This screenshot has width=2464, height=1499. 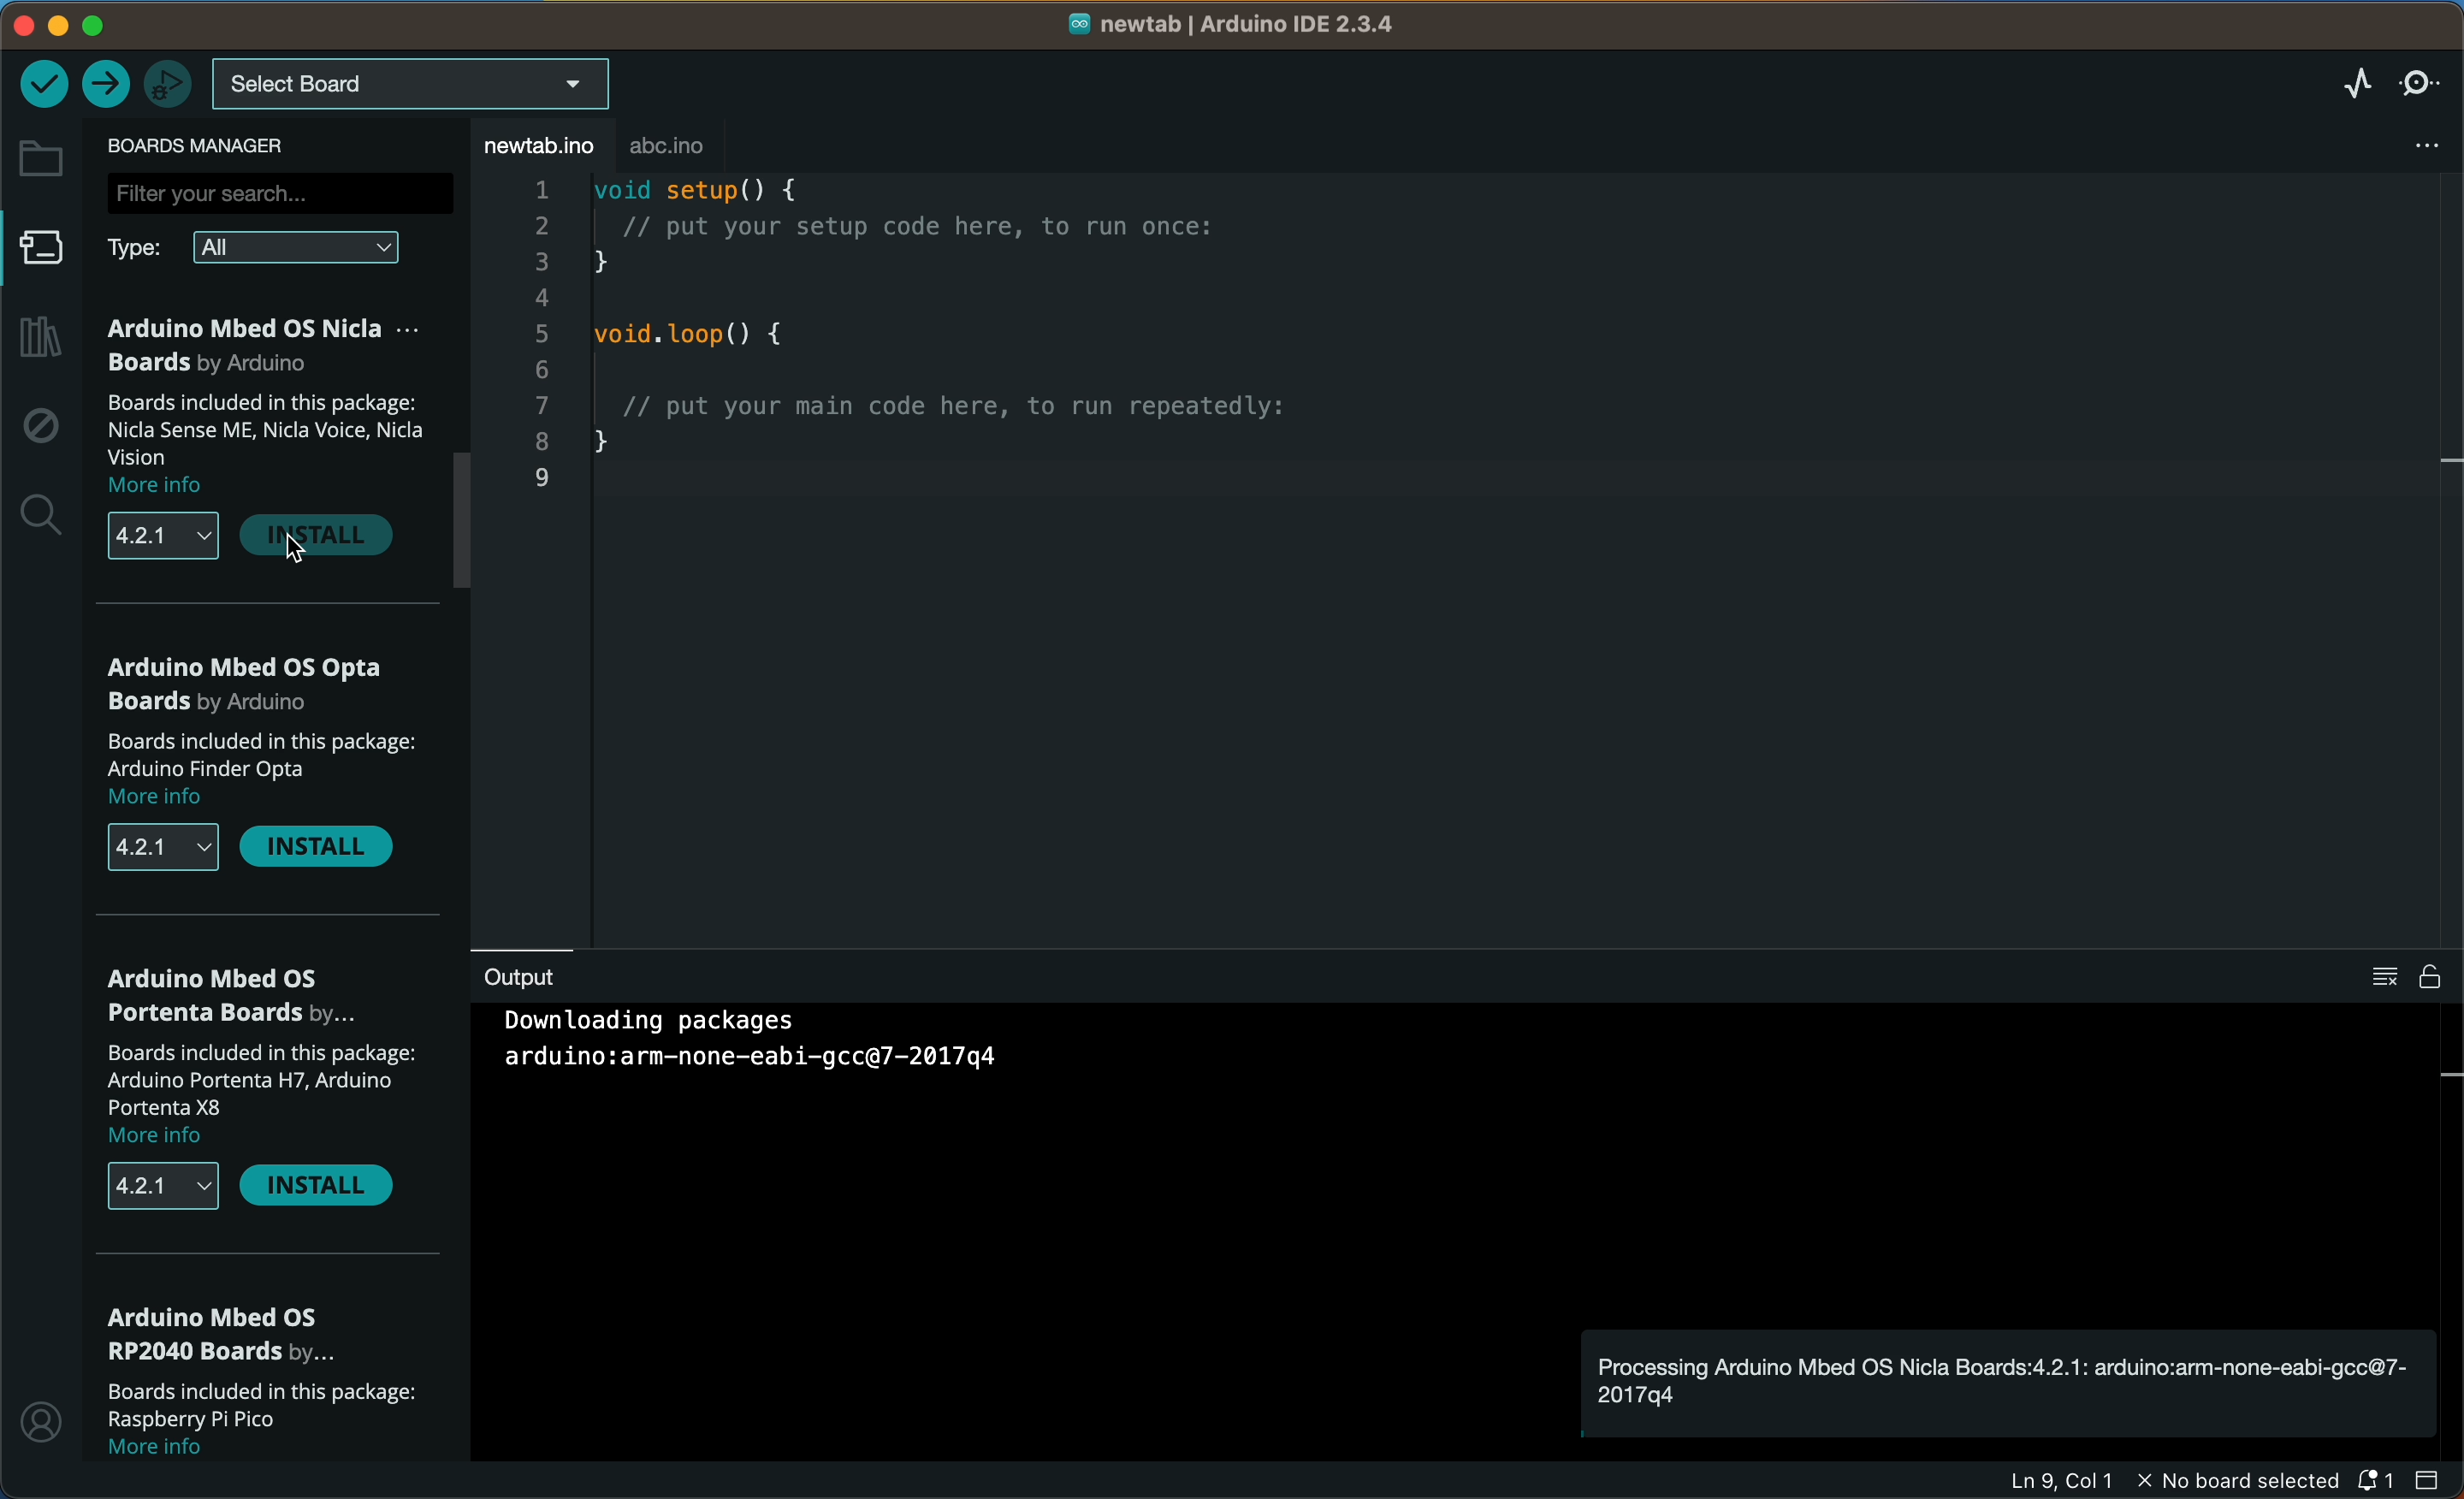 What do you see at coordinates (41, 160) in the screenshot?
I see `folder` at bounding box center [41, 160].